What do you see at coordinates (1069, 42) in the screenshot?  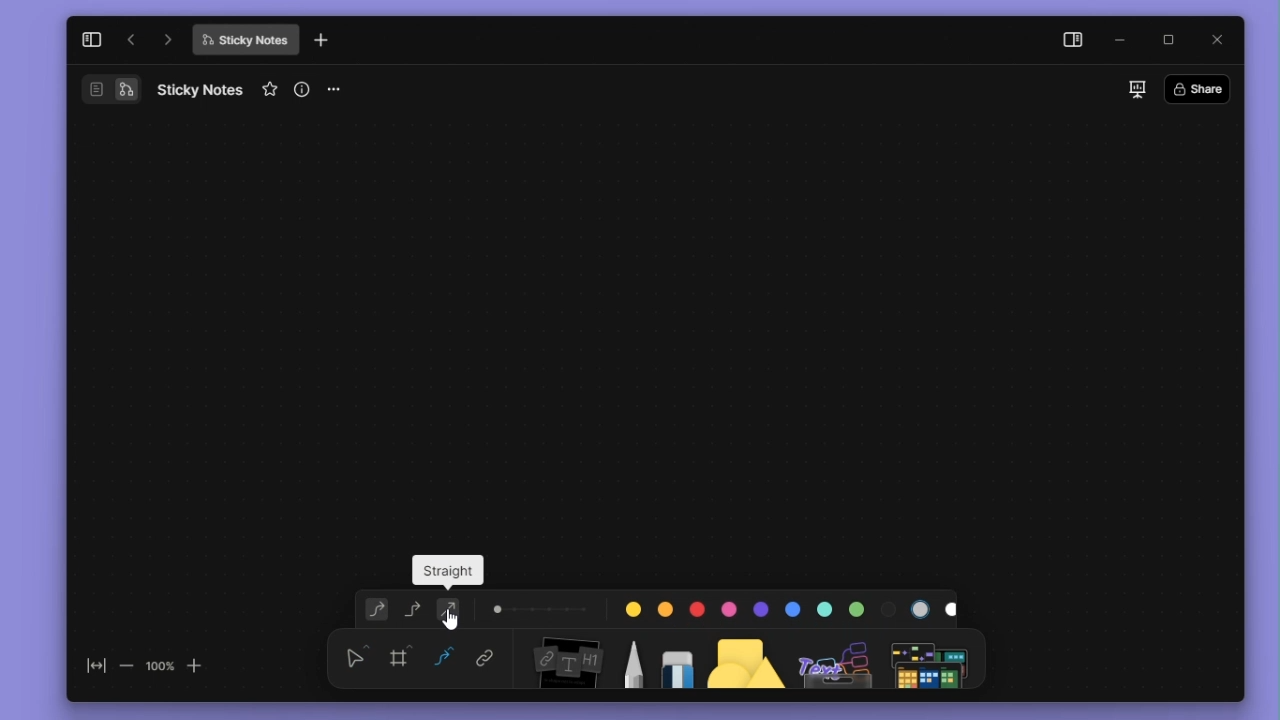 I see `side panel` at bounding box center [1069, 42].